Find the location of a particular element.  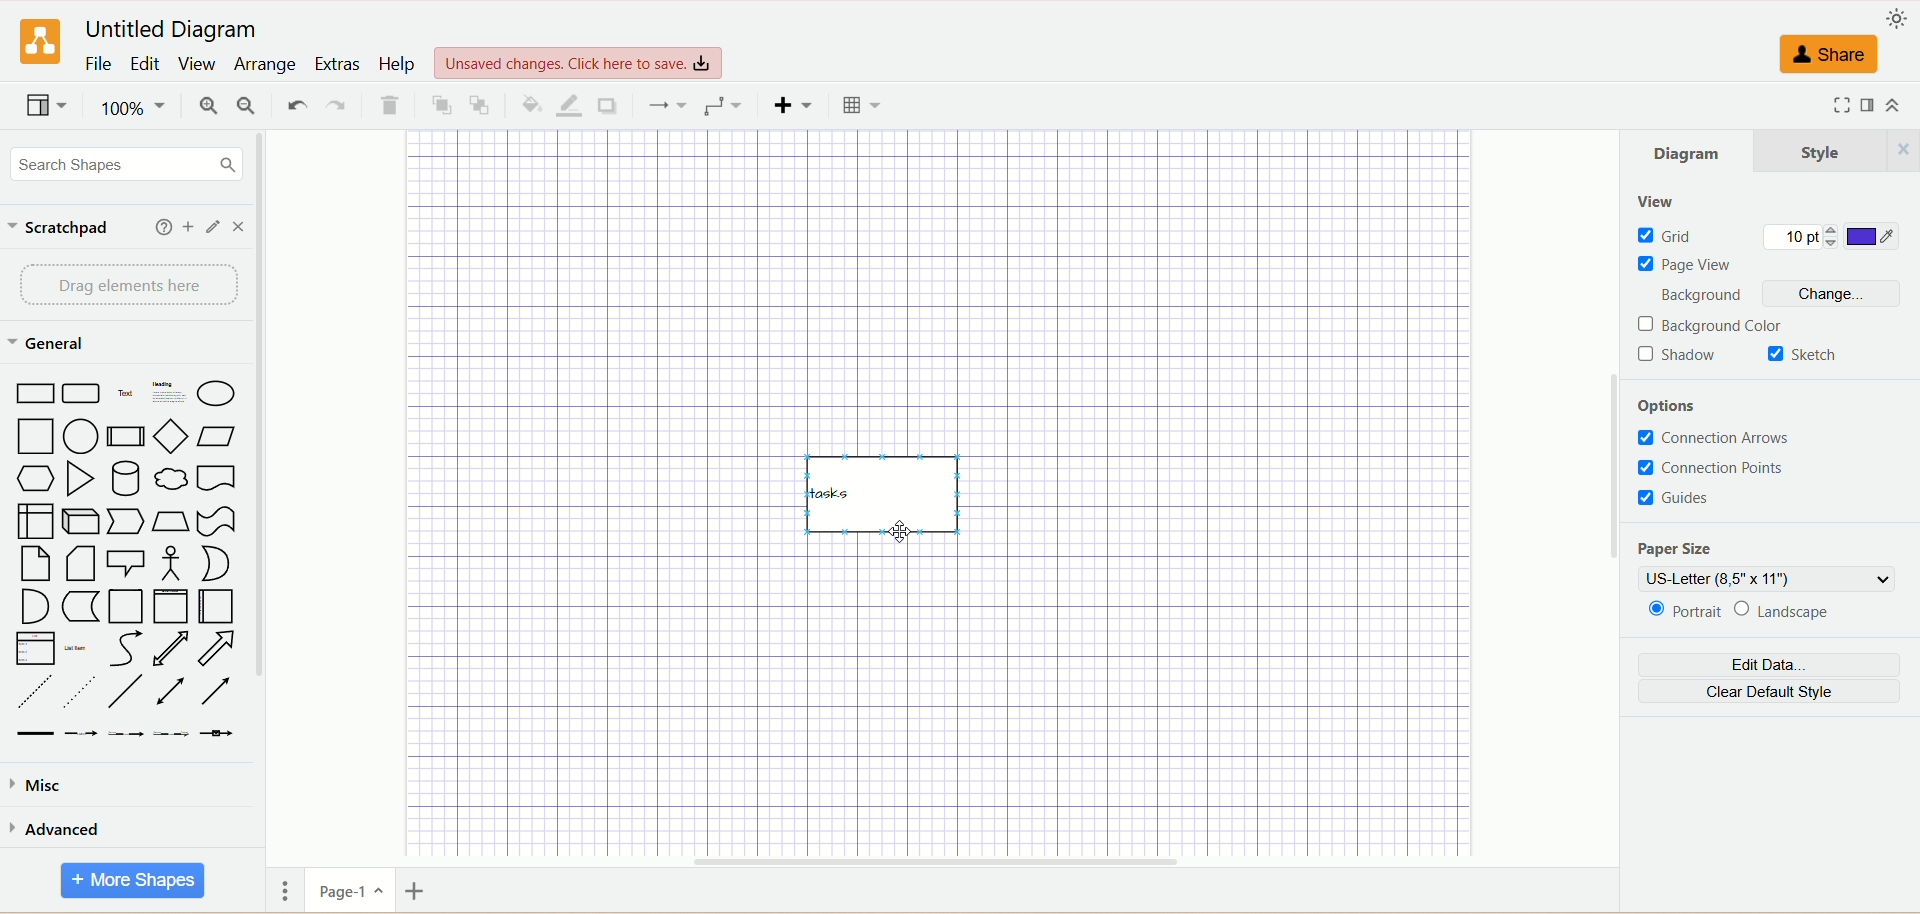

view is located at coordinates (45, 105).